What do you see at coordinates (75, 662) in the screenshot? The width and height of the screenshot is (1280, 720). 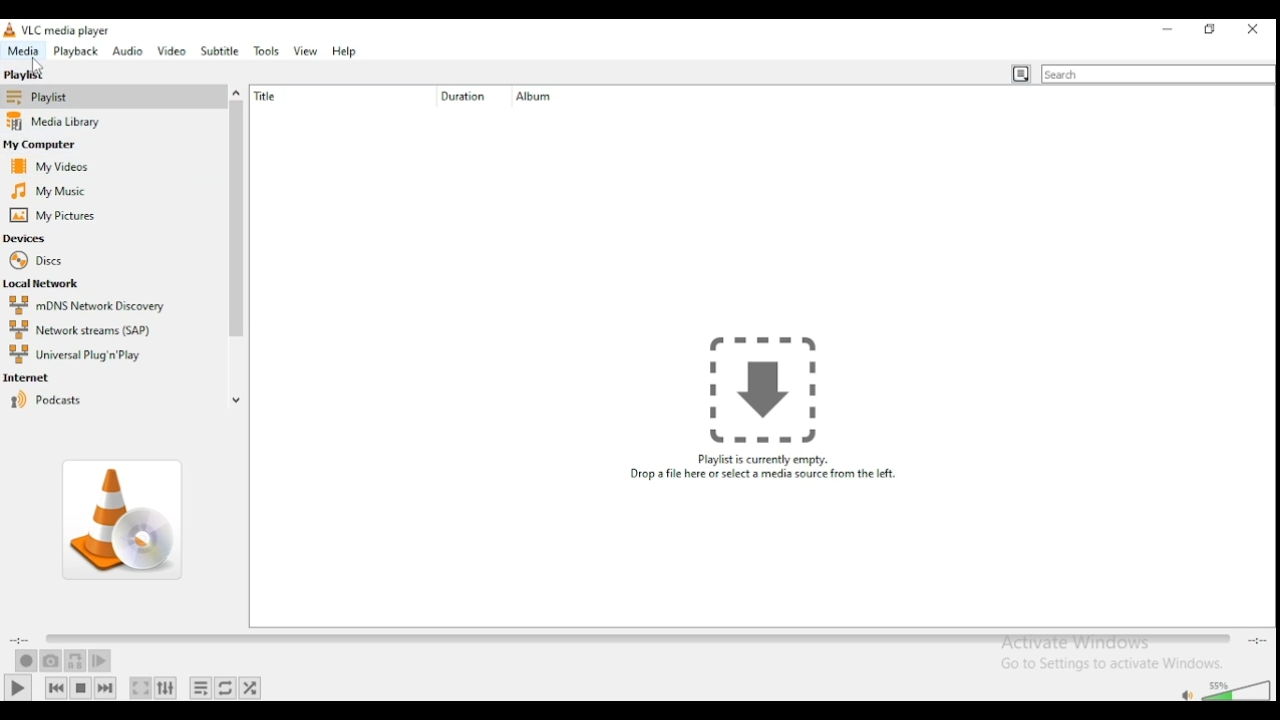 I see `loop between point A and point B continuously. Click to add point A` at bounding box center [75, 662].